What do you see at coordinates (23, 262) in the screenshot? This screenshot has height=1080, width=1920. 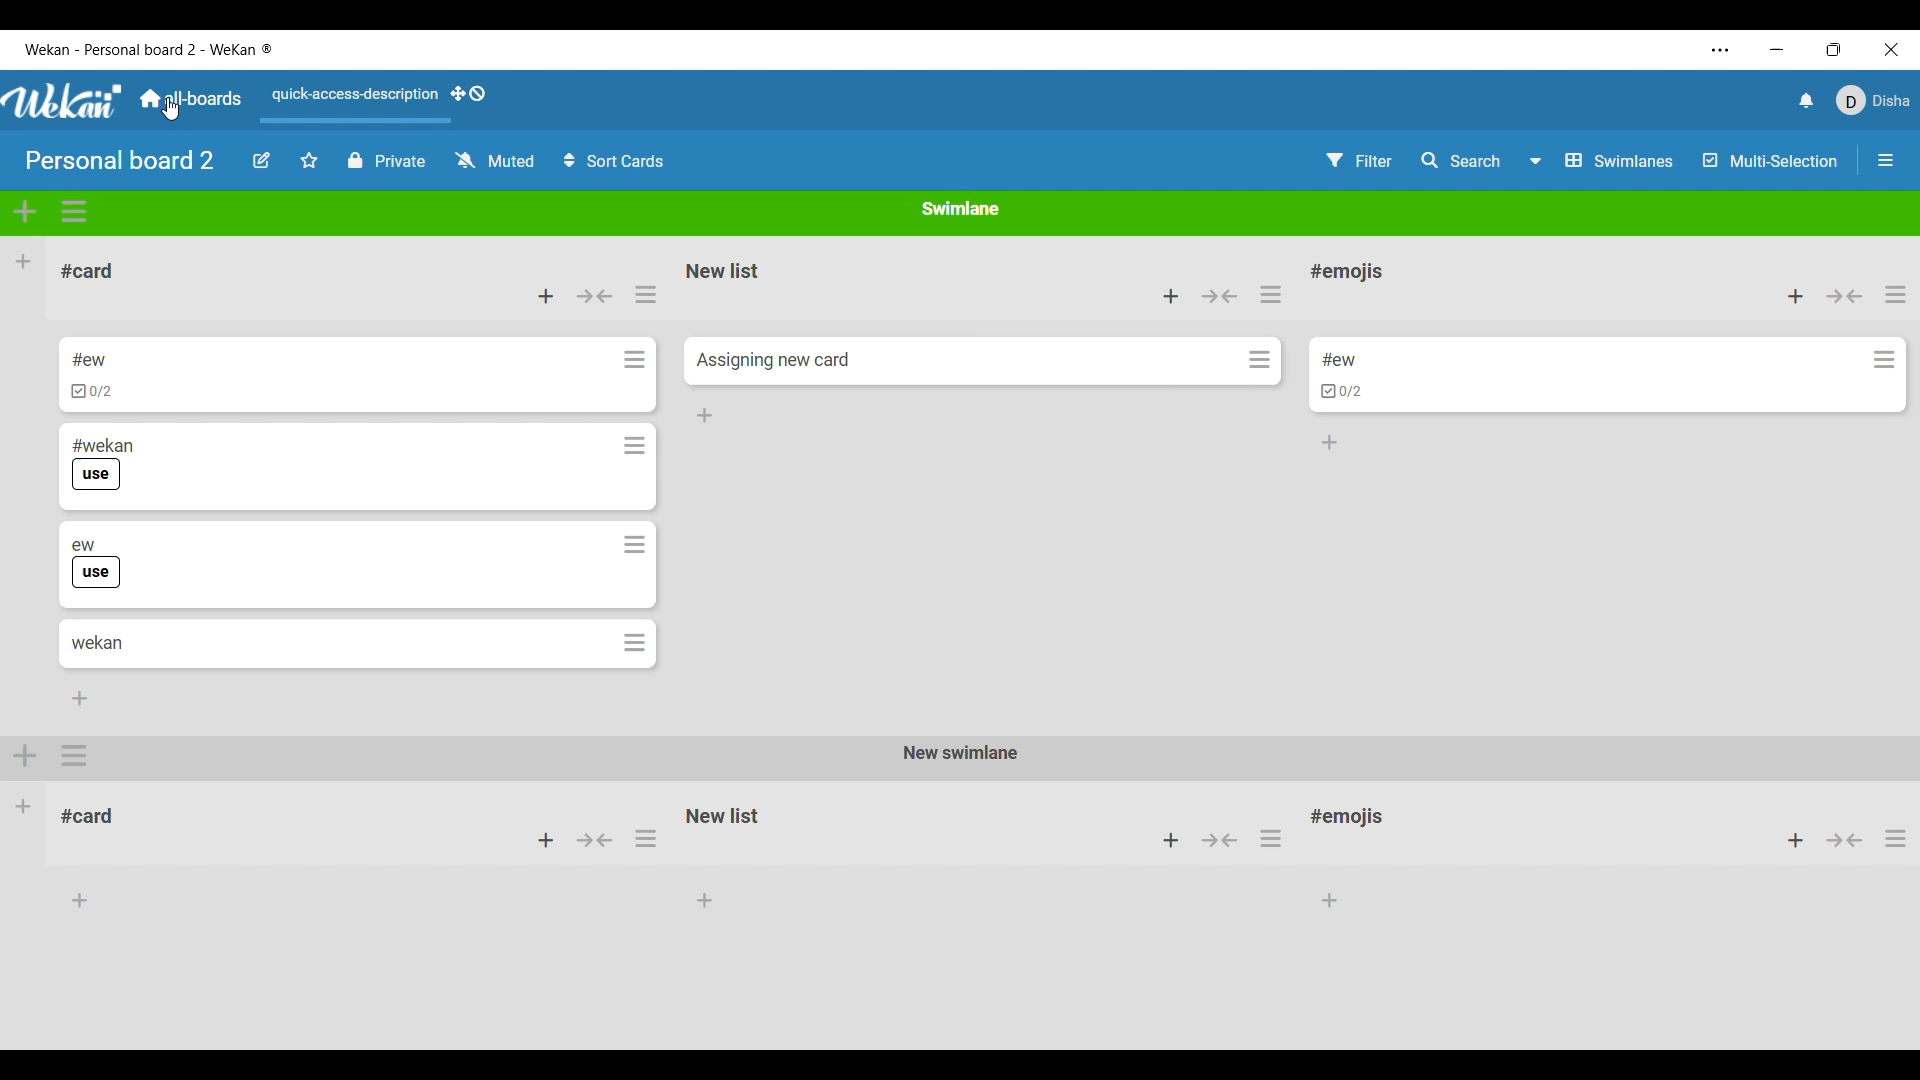 I see `Add list` at bounding box center [23, 262].